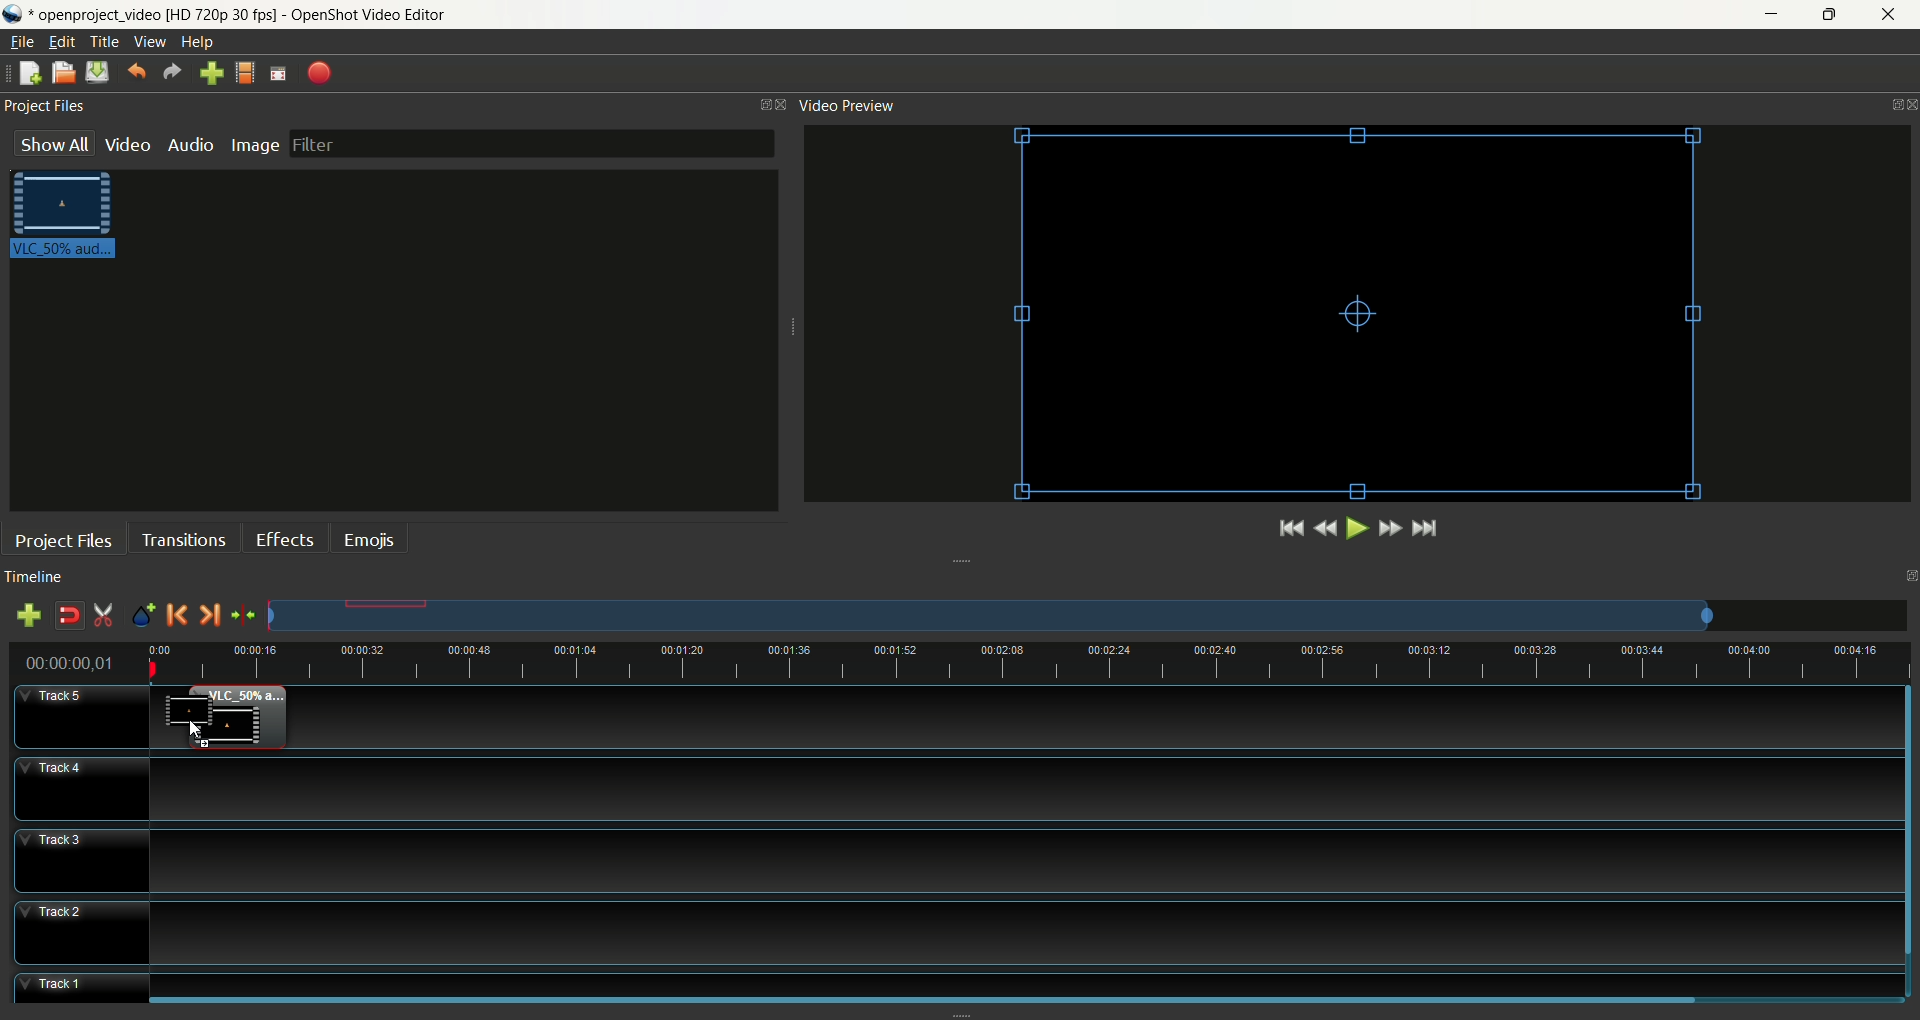 This screenshot has width=1920, height=1020. Describe the element at coordinates (23, 42) in the screenshot. I see `file` at that location.